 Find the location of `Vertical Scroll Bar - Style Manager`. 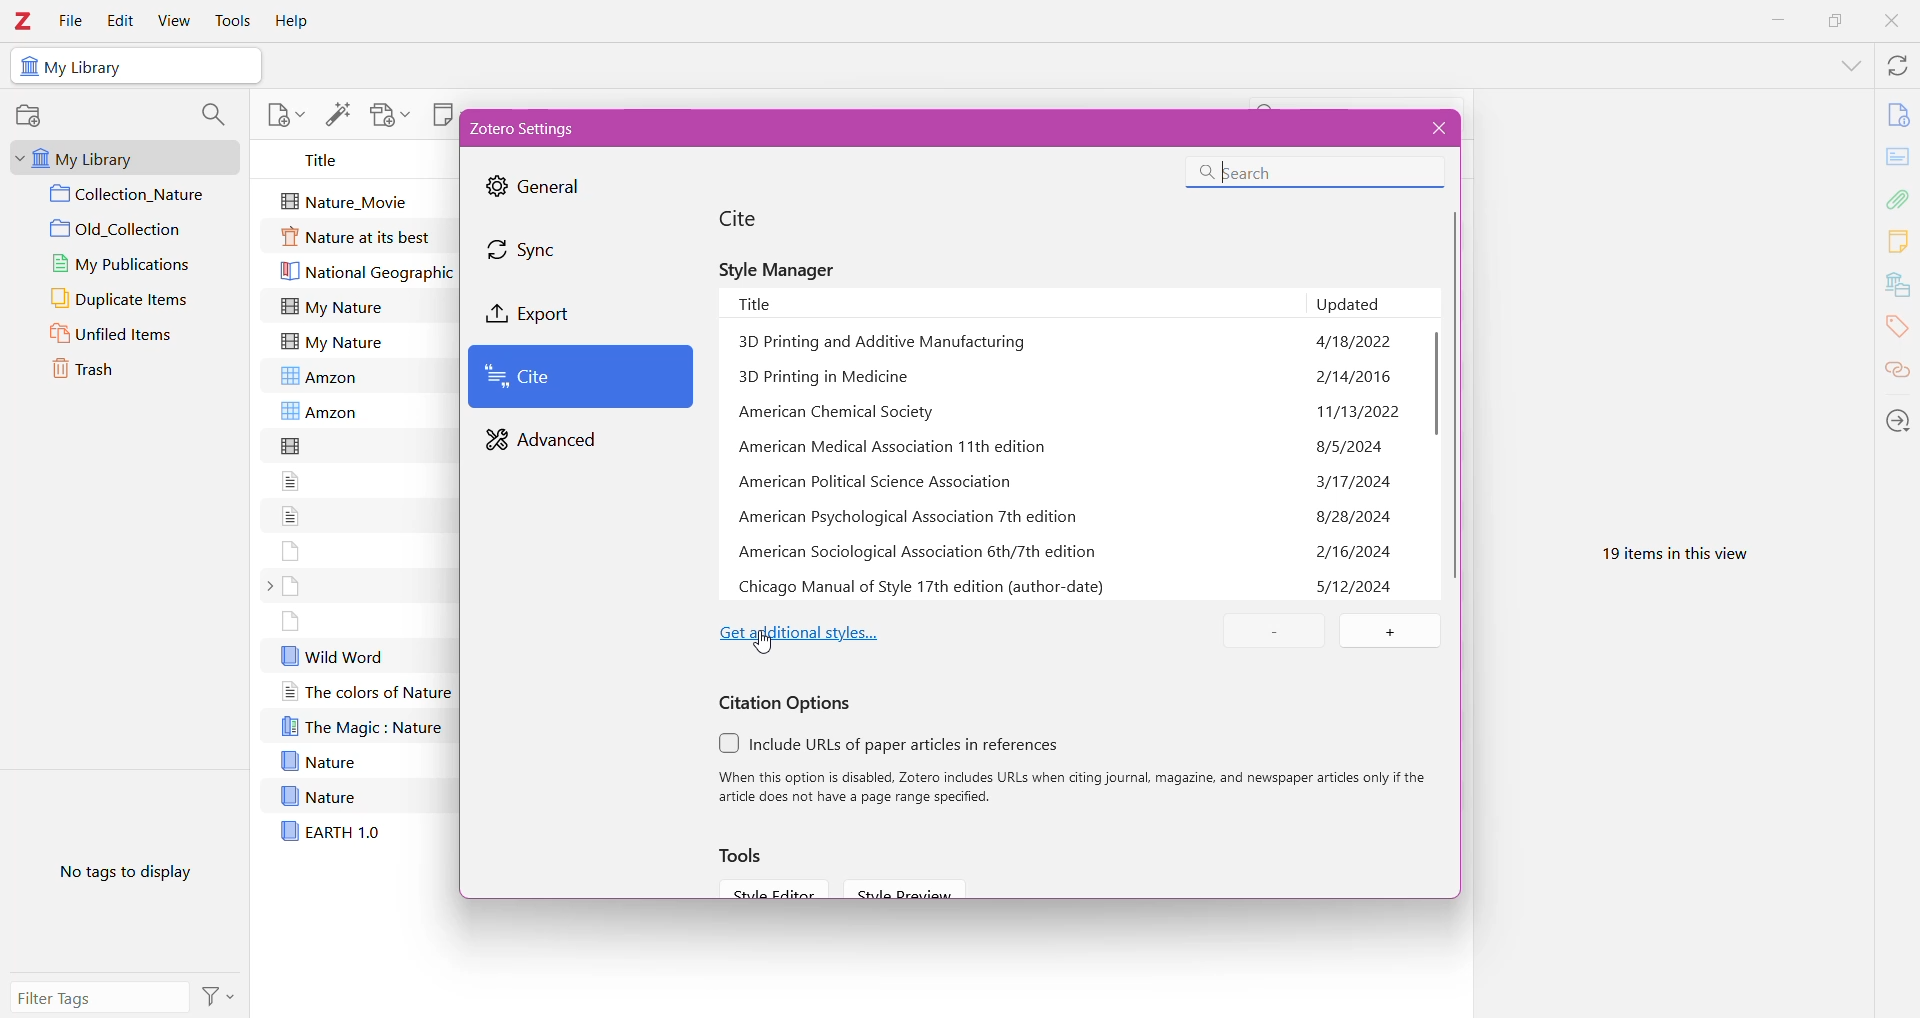

Vertical Scroll Bar - Style Manager is located at coordinates (1434, 390).